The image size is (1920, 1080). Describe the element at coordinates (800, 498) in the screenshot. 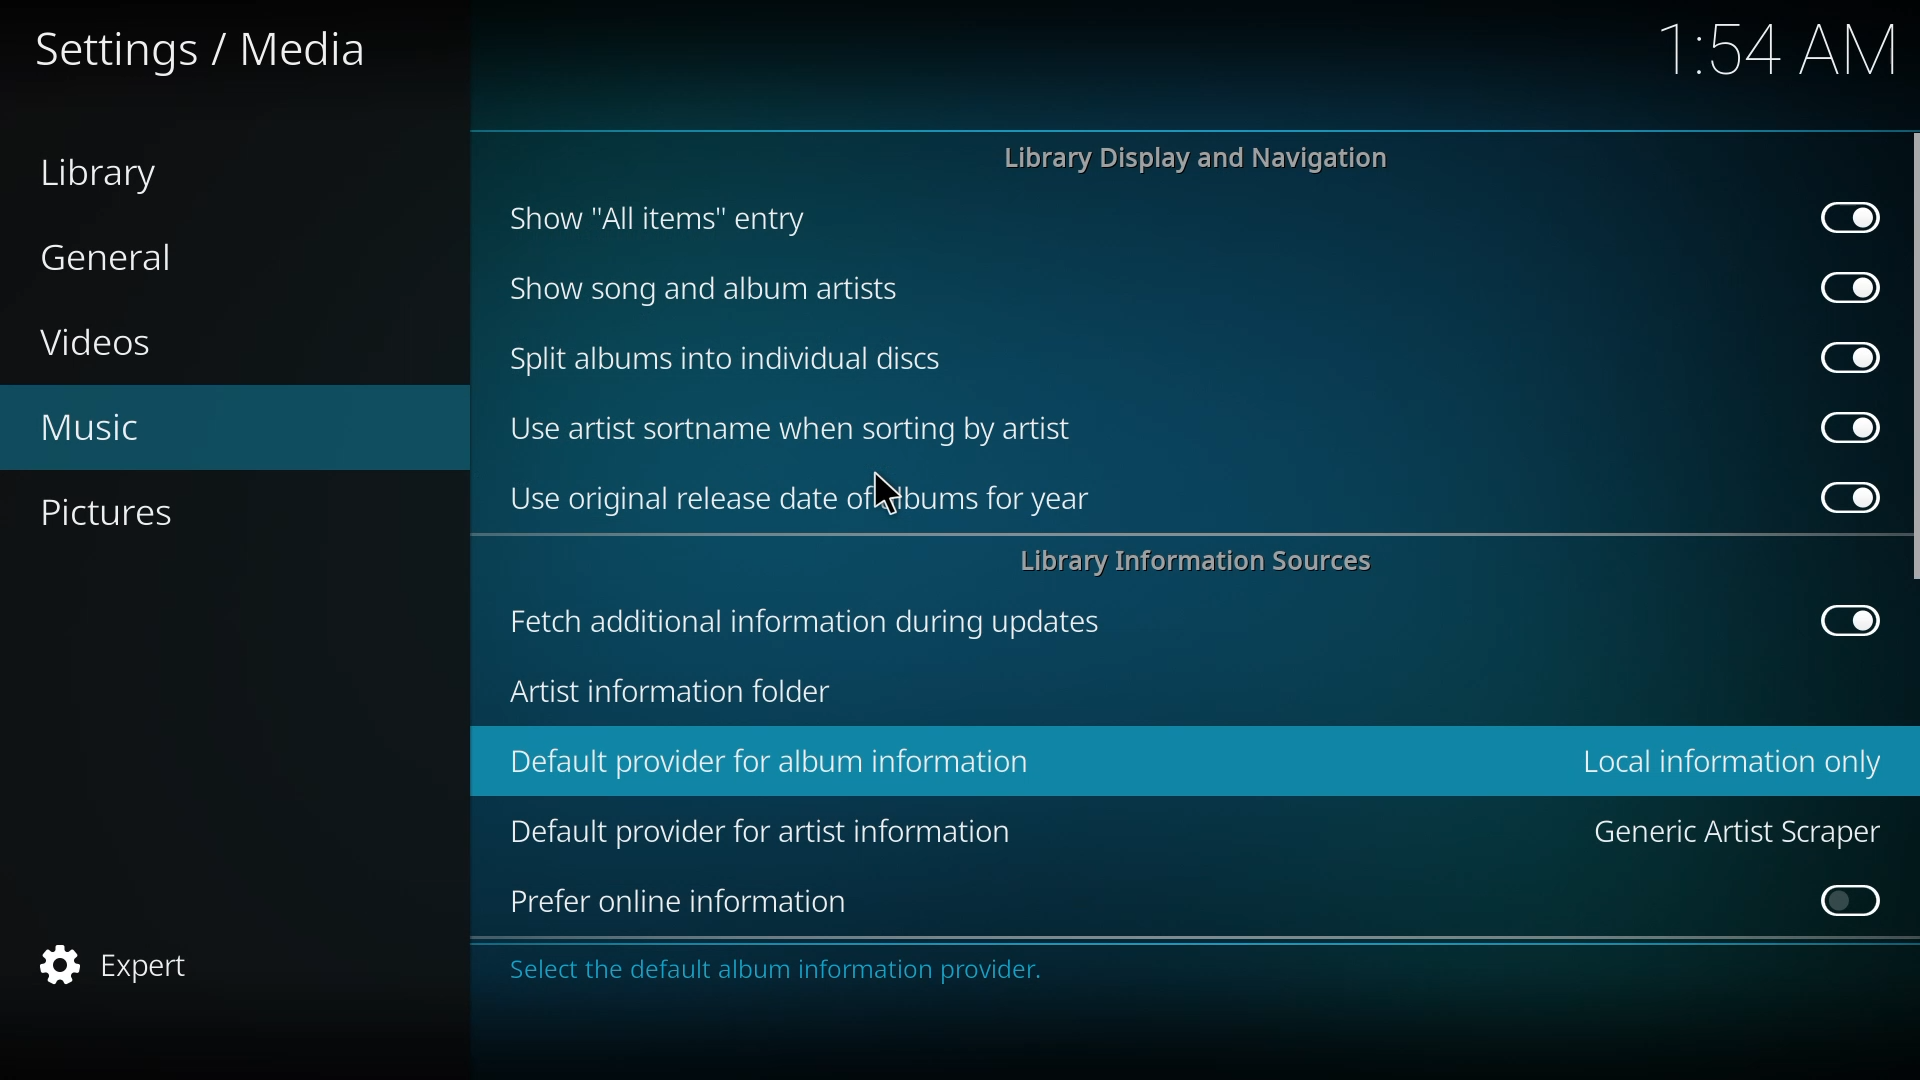

I see `use original release date of albums` at that location.